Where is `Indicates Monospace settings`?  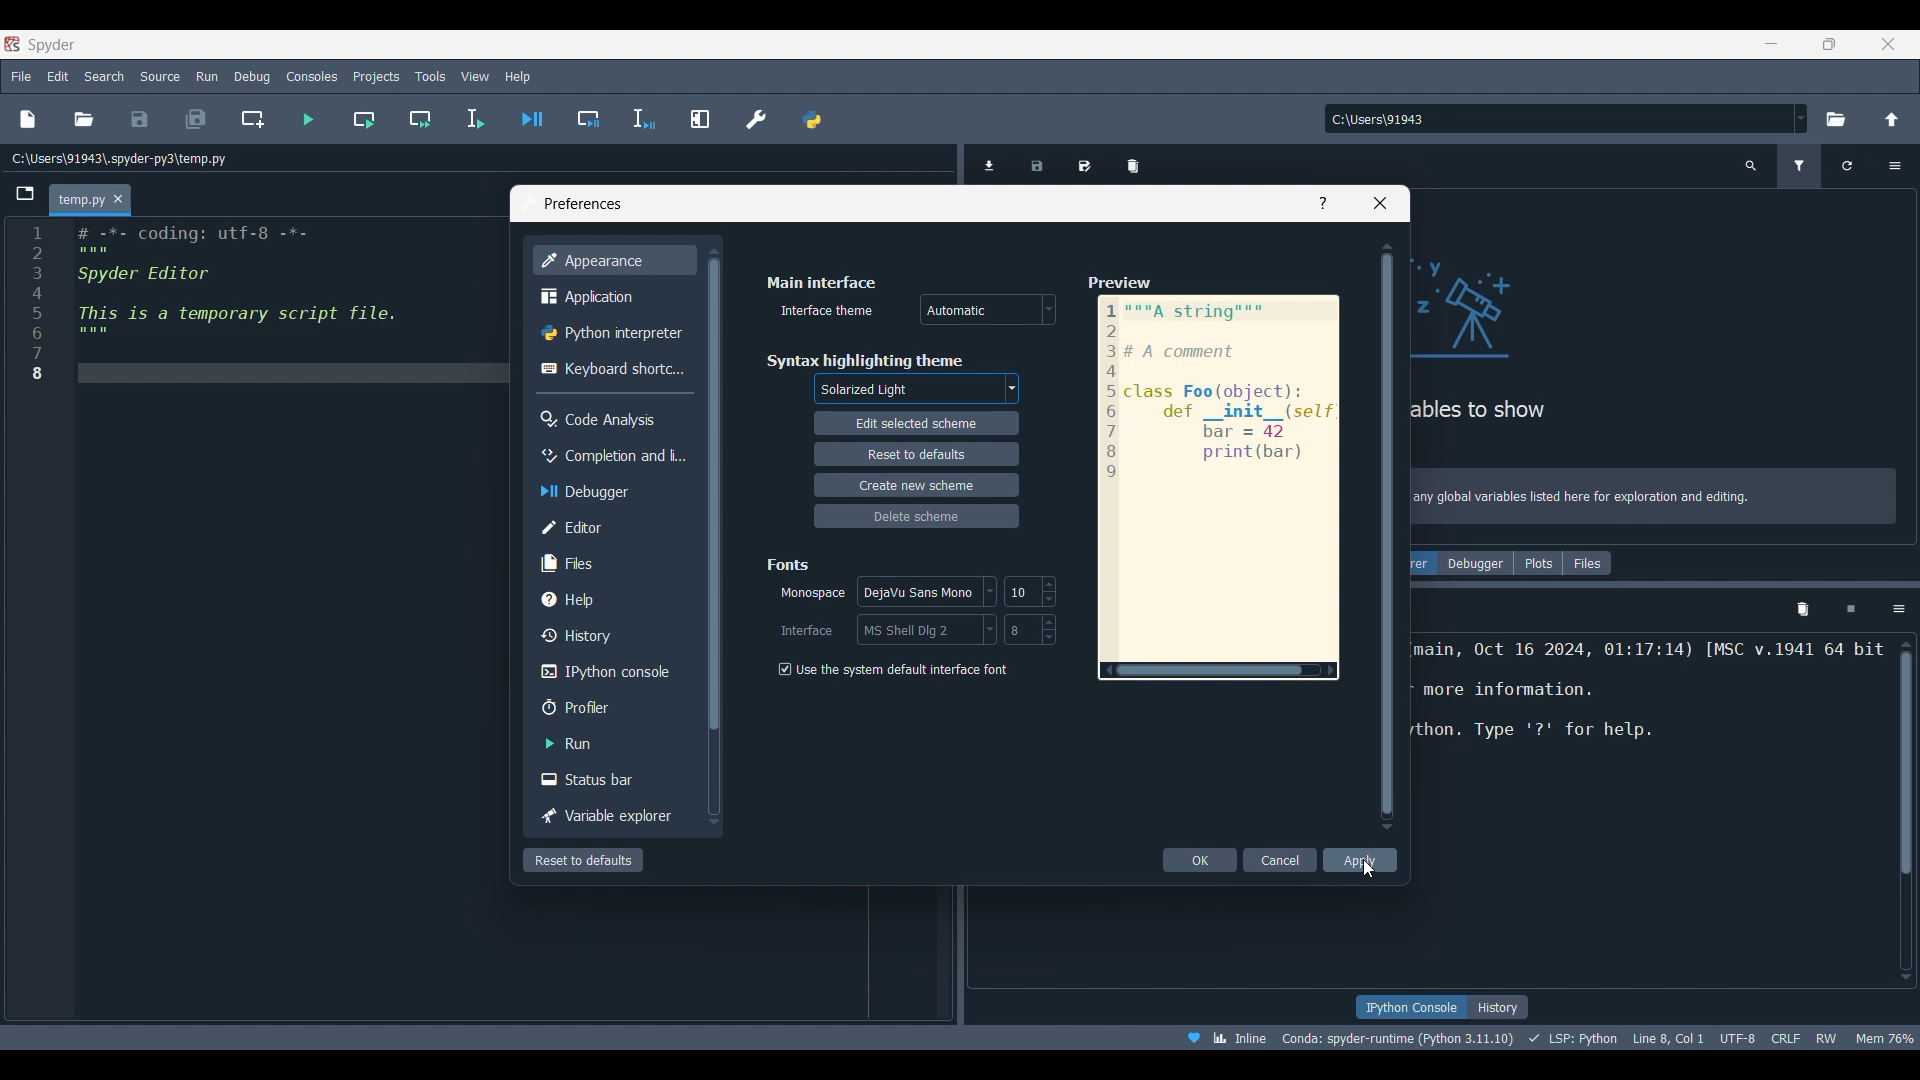
Indicates Monospace settings is located at coordinates (813, 594).